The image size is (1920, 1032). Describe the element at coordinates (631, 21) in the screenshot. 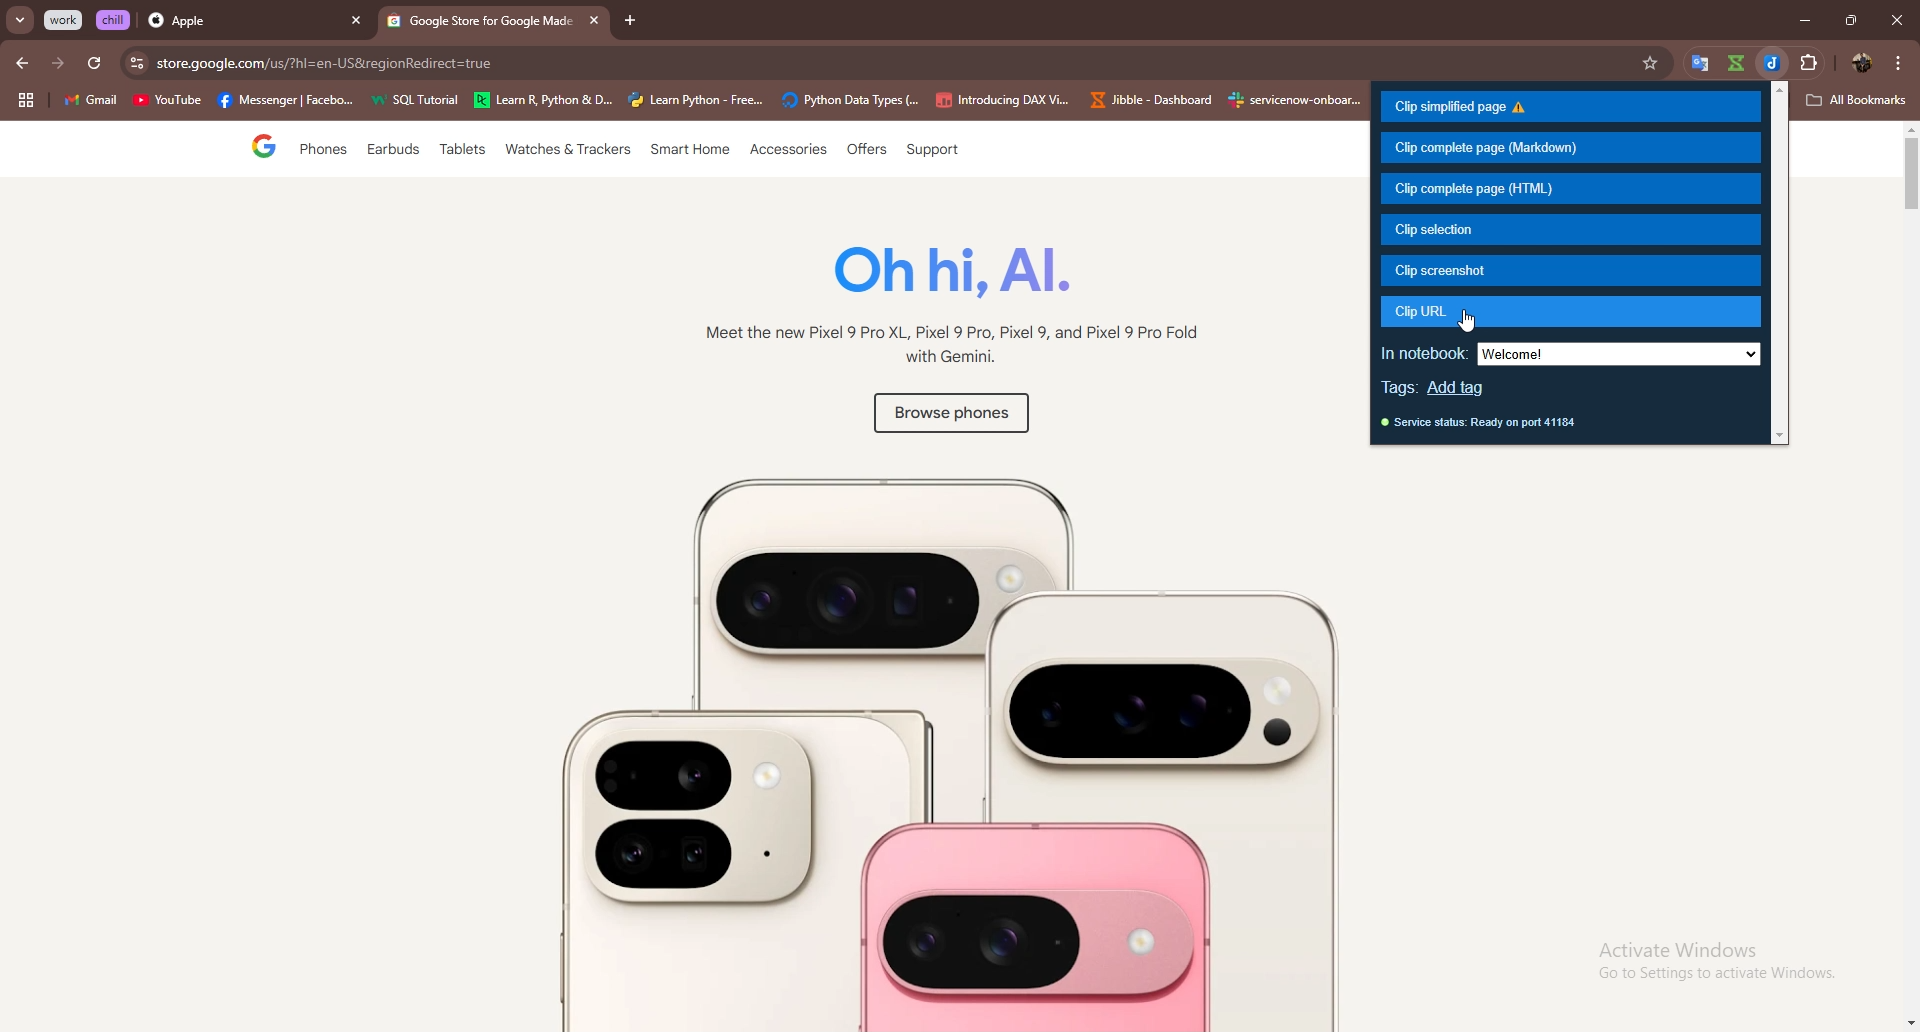

I see `add tab` at that location.